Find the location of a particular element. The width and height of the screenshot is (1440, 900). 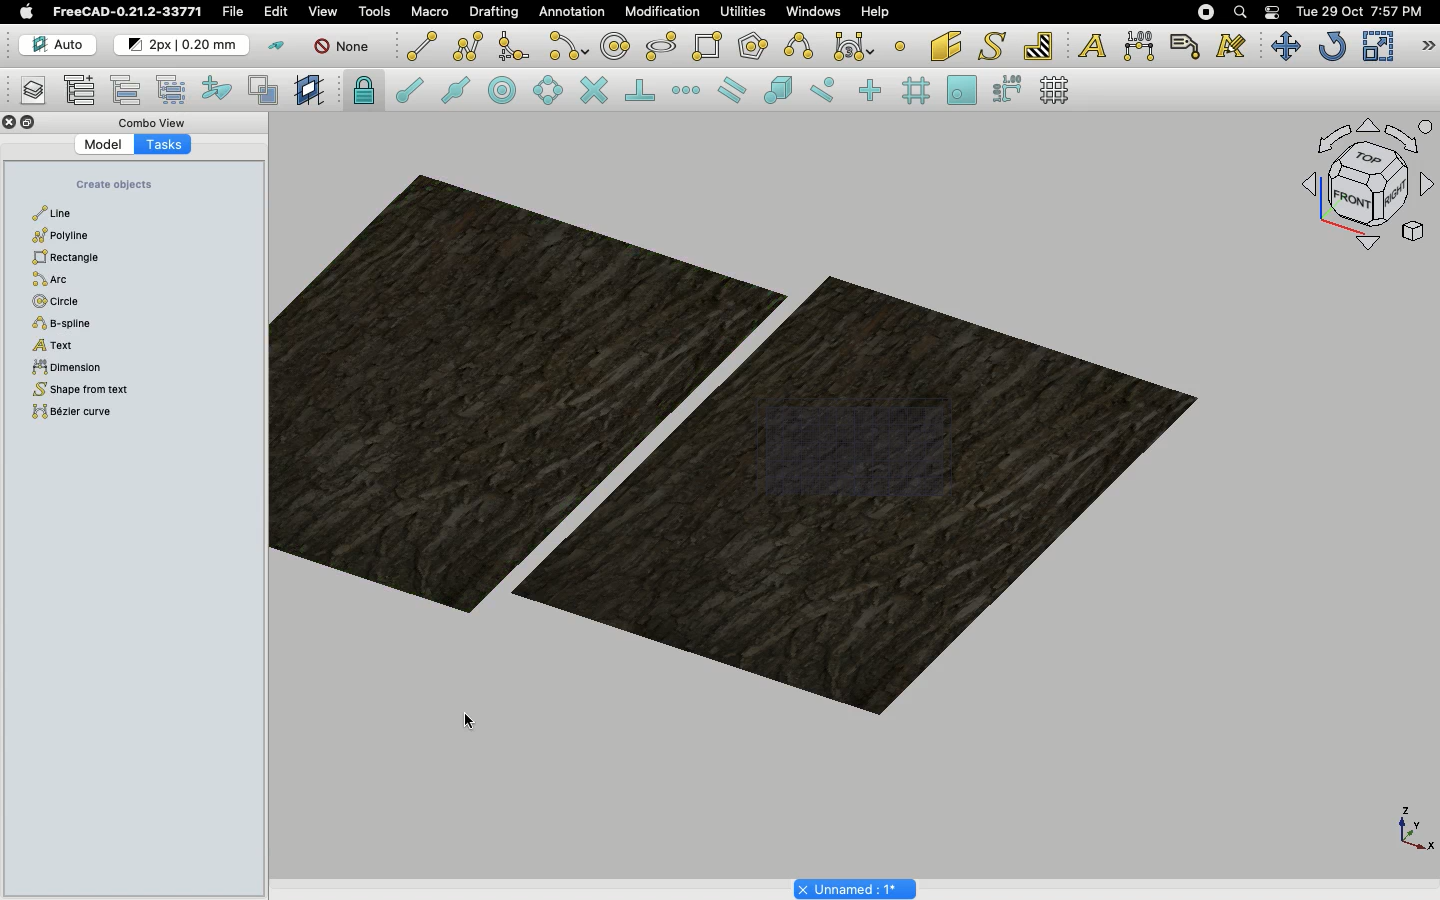

Snap dimensions is located at coordinates (1008, 90).